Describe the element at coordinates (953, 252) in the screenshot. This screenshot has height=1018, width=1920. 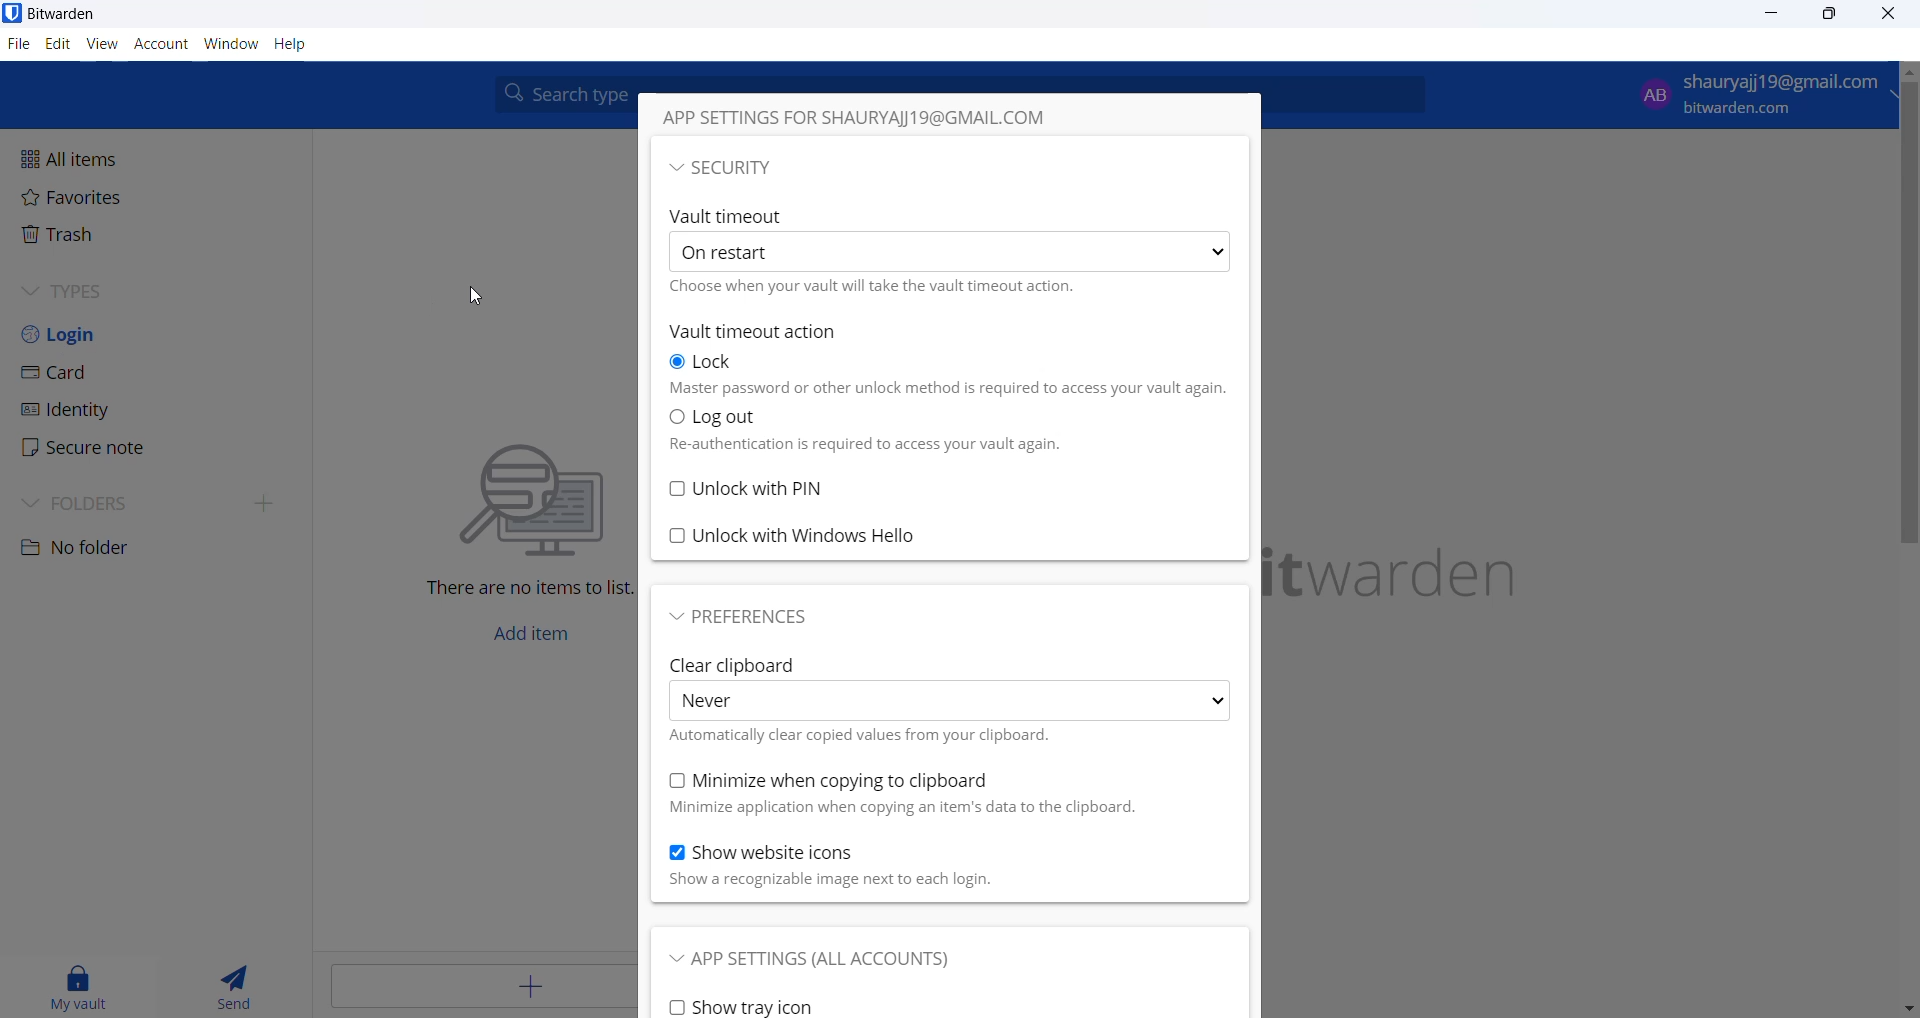
I see `on restart` at that location.